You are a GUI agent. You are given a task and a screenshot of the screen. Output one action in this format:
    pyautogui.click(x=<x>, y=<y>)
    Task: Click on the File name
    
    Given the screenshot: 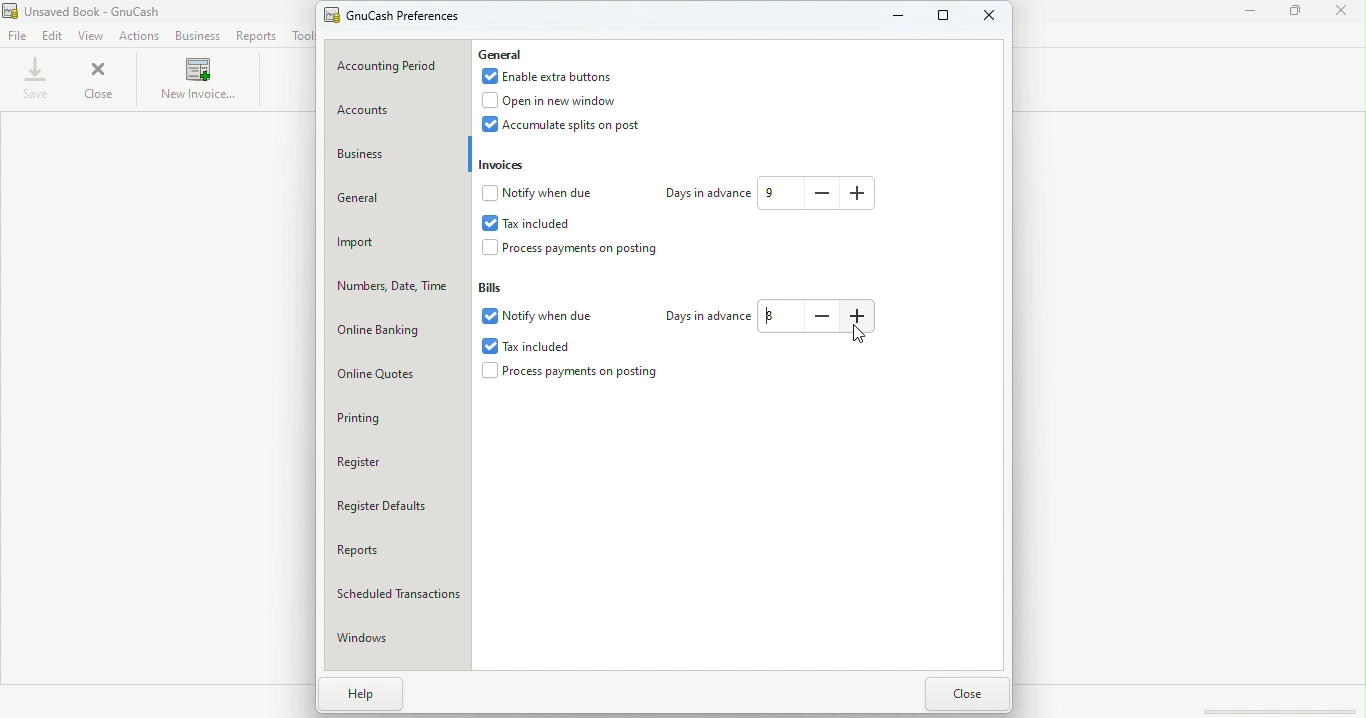 What is the action you would take?
    pyautogui.click(x=105, y=11)
    